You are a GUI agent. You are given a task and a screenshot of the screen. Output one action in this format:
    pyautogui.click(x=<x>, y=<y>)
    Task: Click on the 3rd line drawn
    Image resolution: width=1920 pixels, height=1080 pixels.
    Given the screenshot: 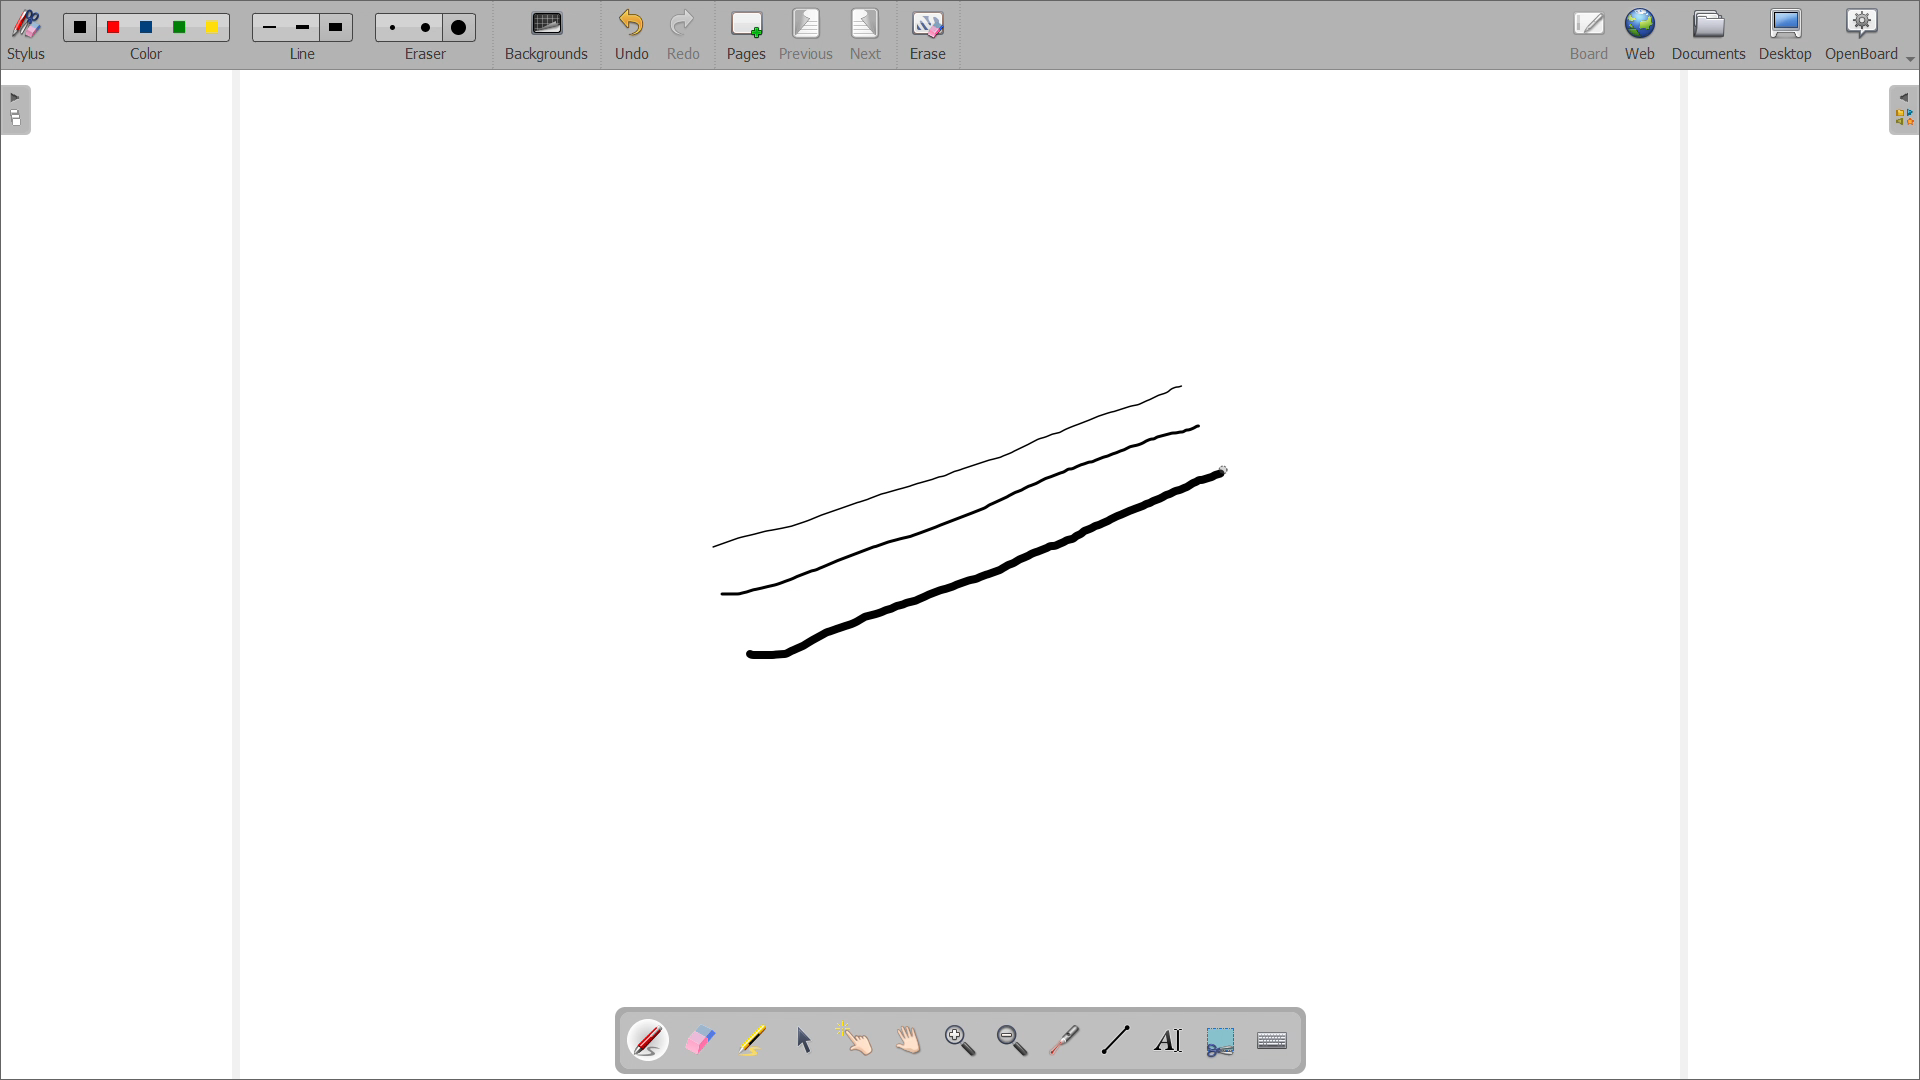 What is the action you would take?
    pyautogui.click(x=968, y=525)
    